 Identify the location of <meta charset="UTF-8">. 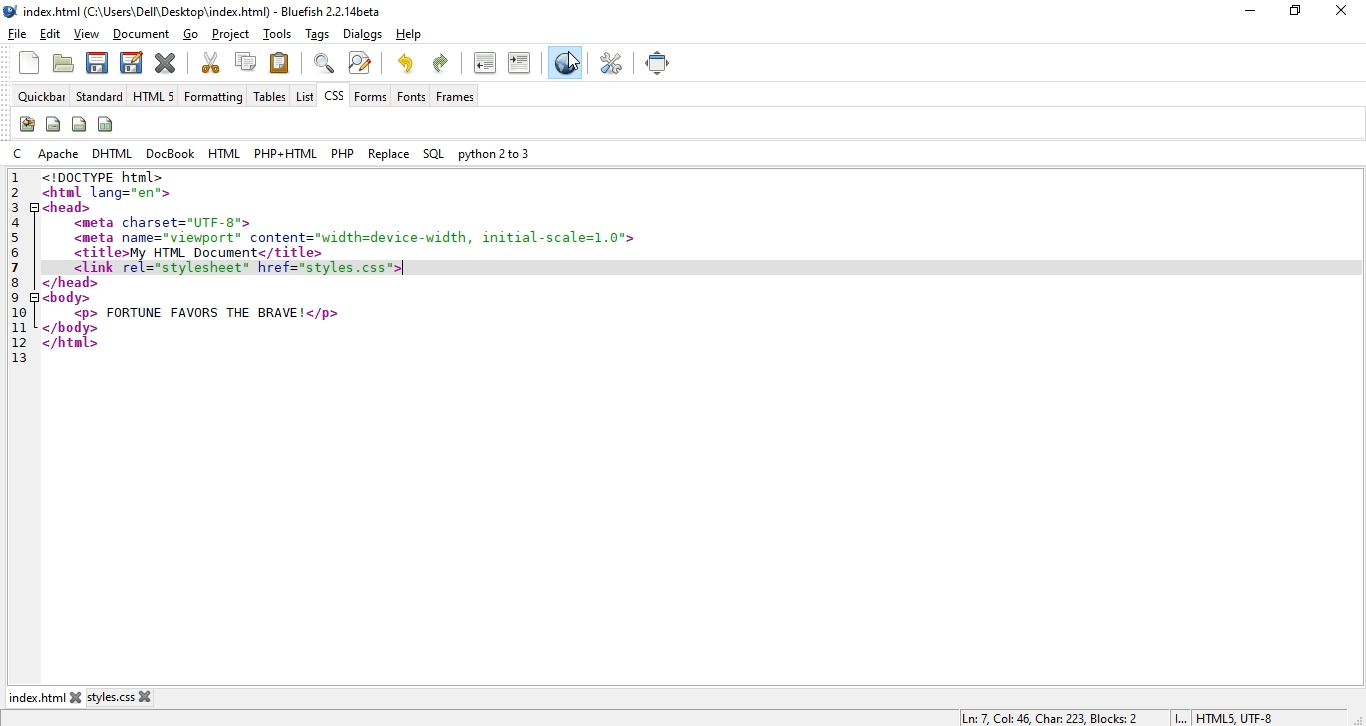
(167, 223).